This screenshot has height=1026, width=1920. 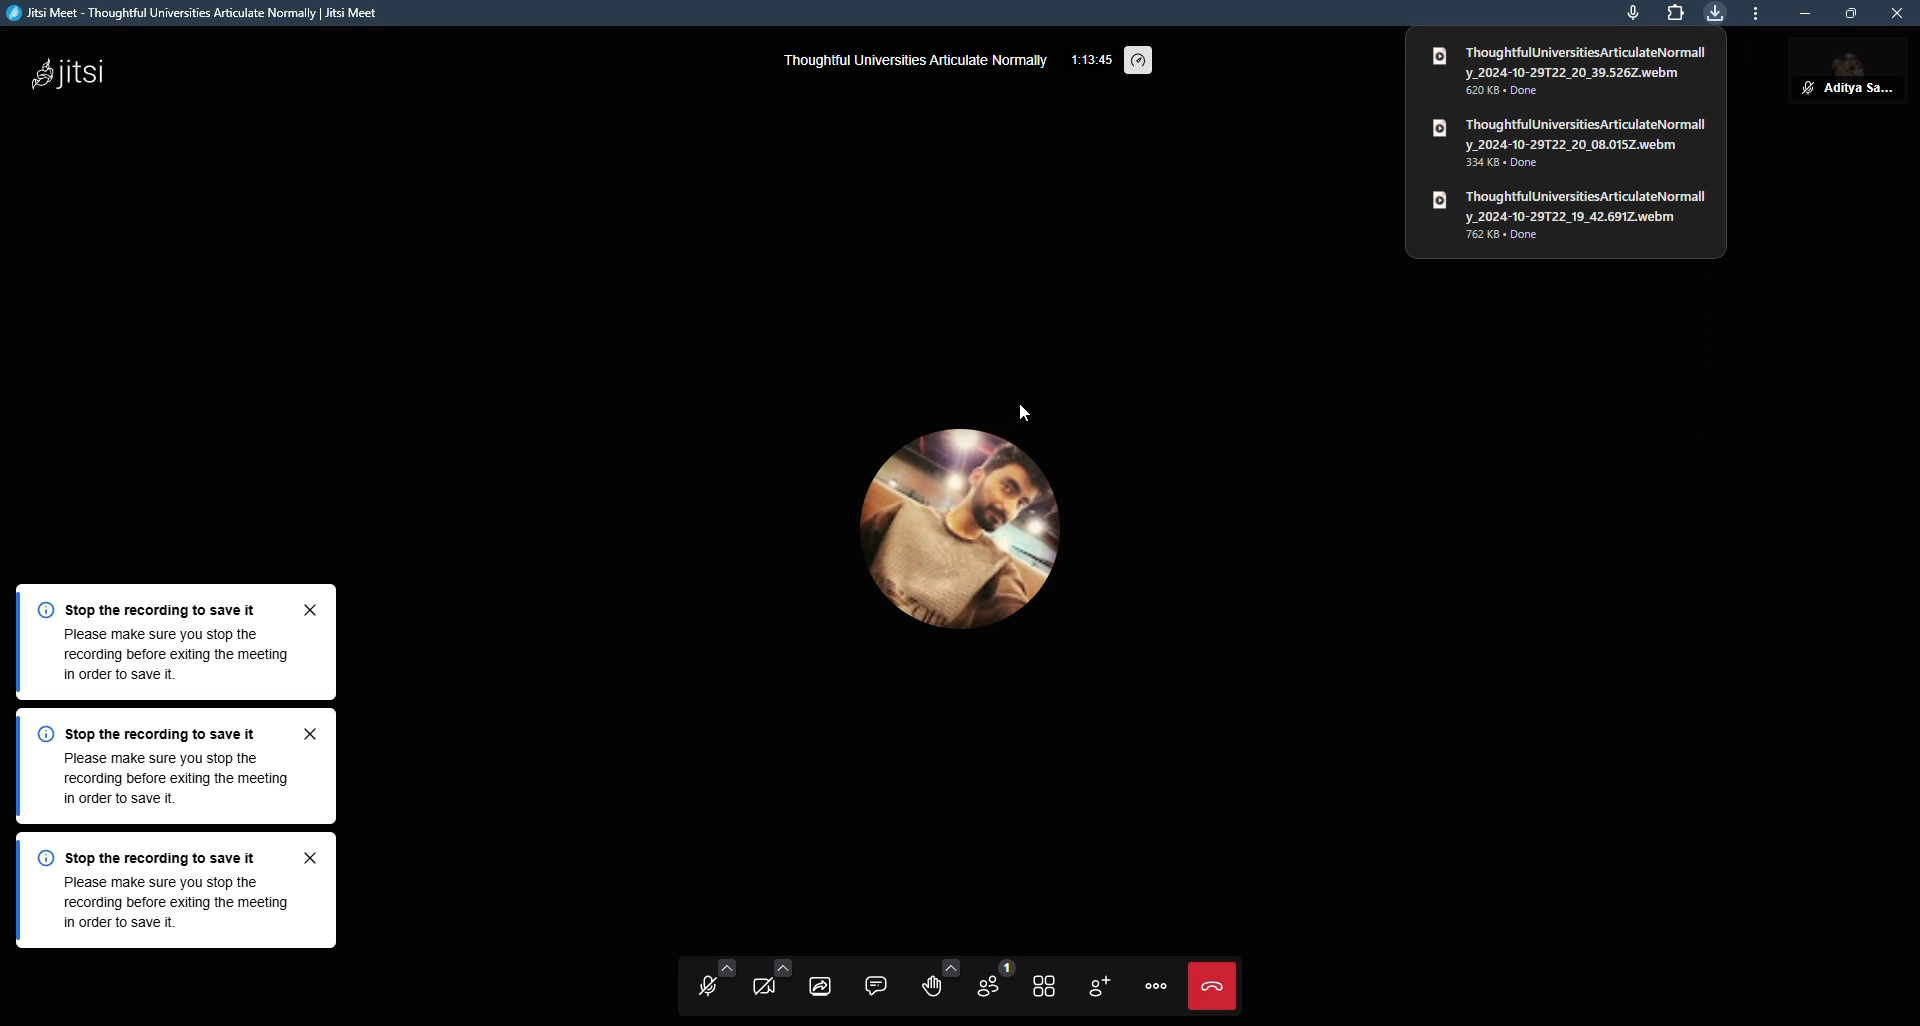 What do you see at coordinates (314, 731) in the screenshot?
I see `close` at bounding box center [314, 731].